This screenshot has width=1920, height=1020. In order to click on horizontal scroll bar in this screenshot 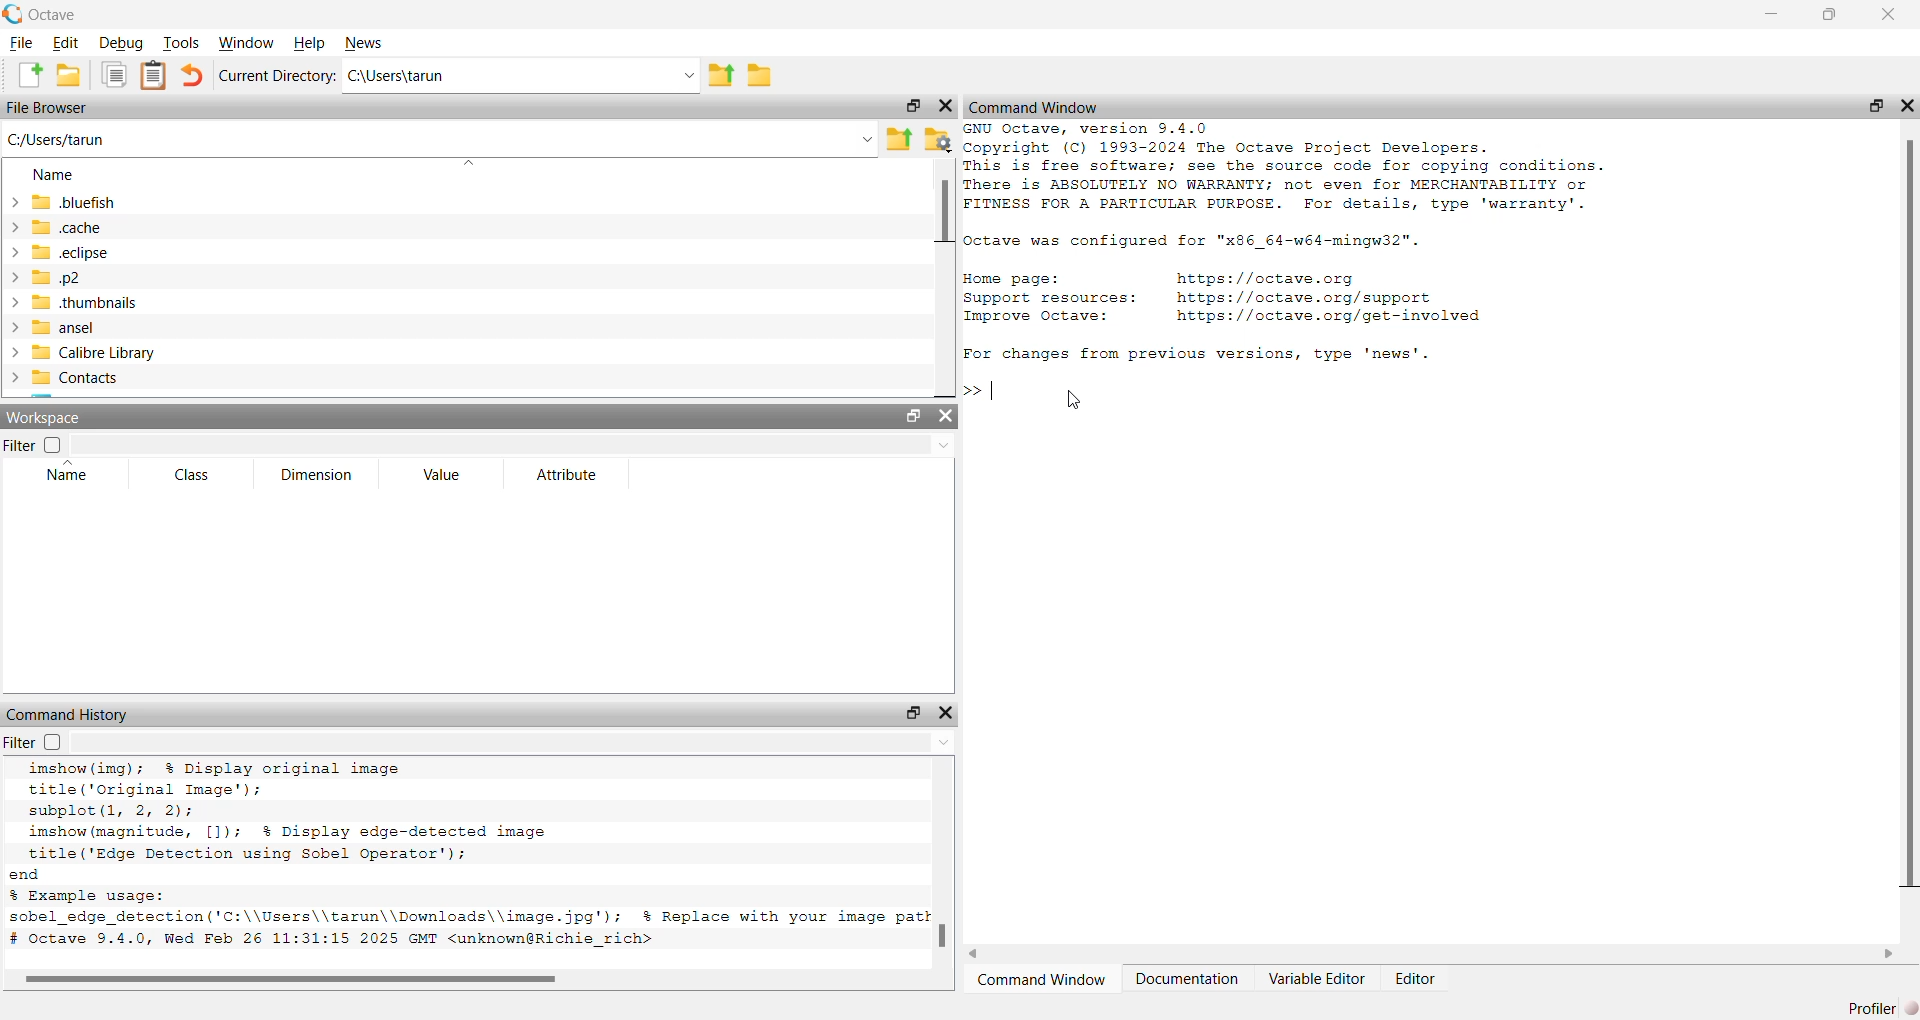, I will do `click(1438, 956)`.